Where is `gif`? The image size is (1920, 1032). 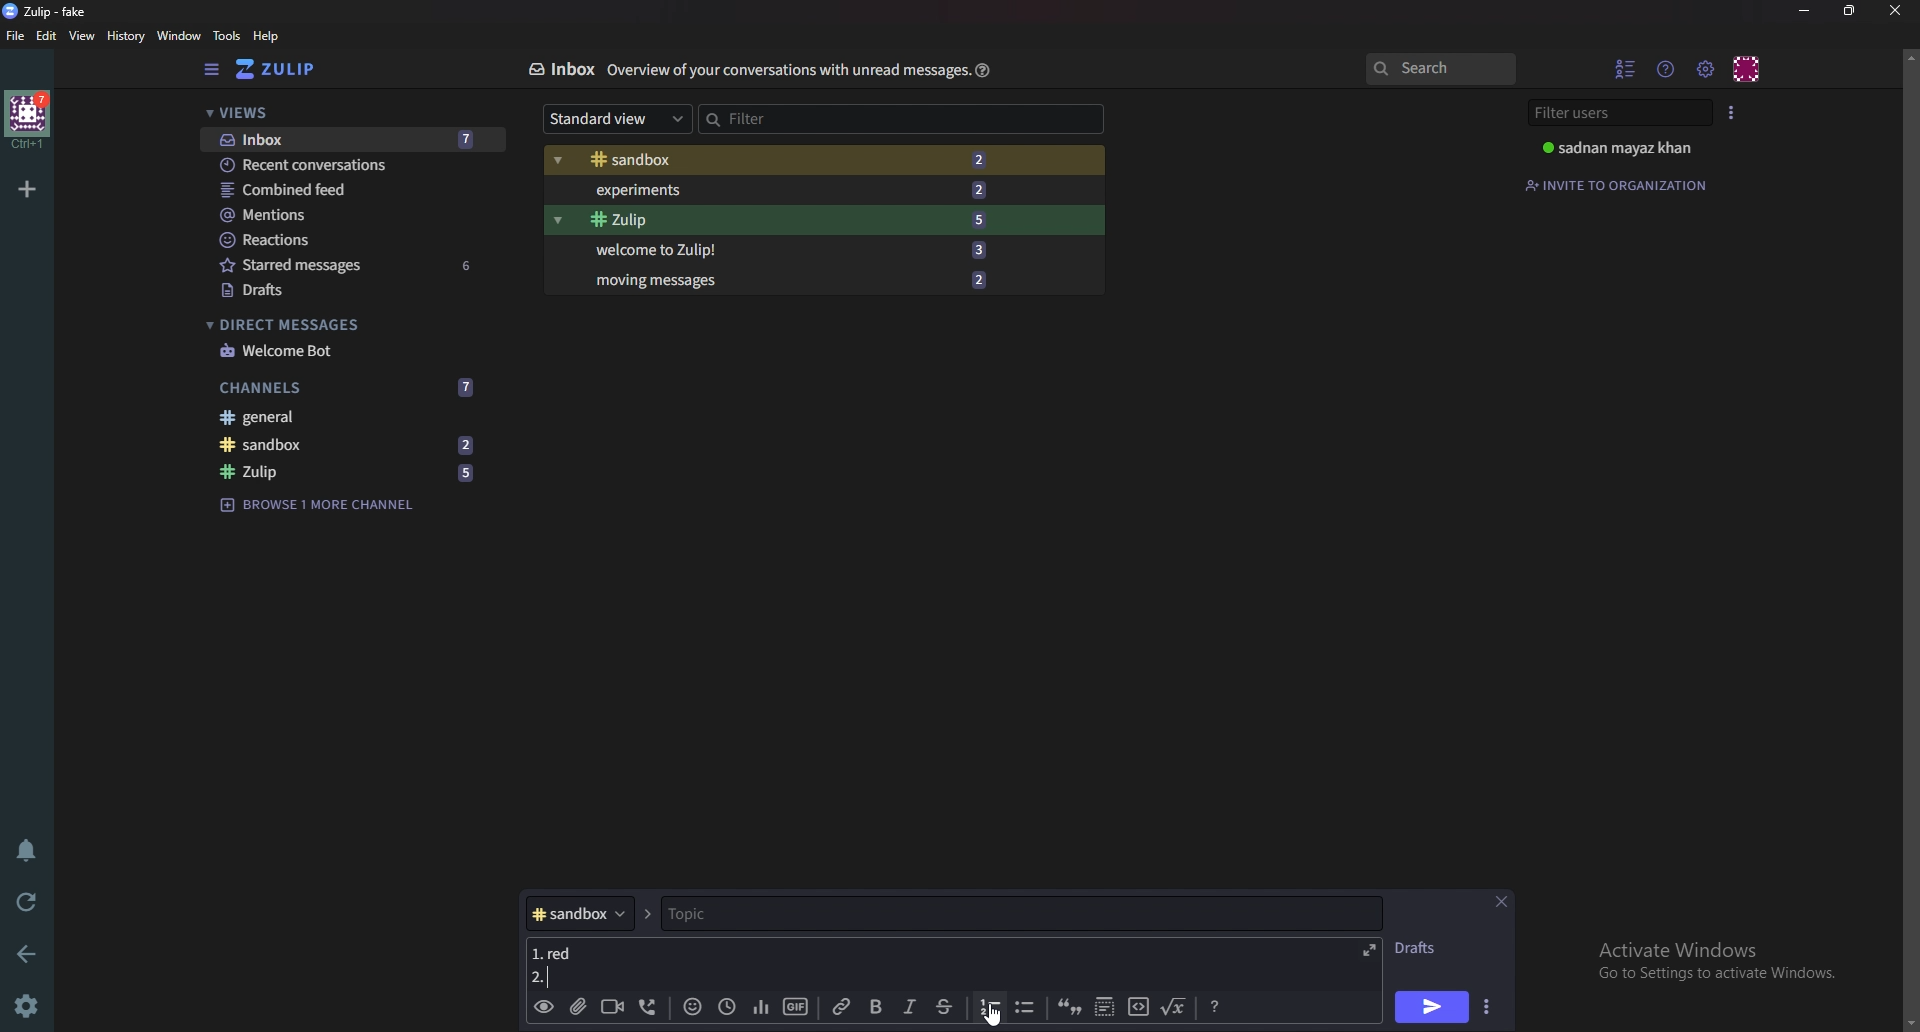 gif is located at coordinates (794, 1004).